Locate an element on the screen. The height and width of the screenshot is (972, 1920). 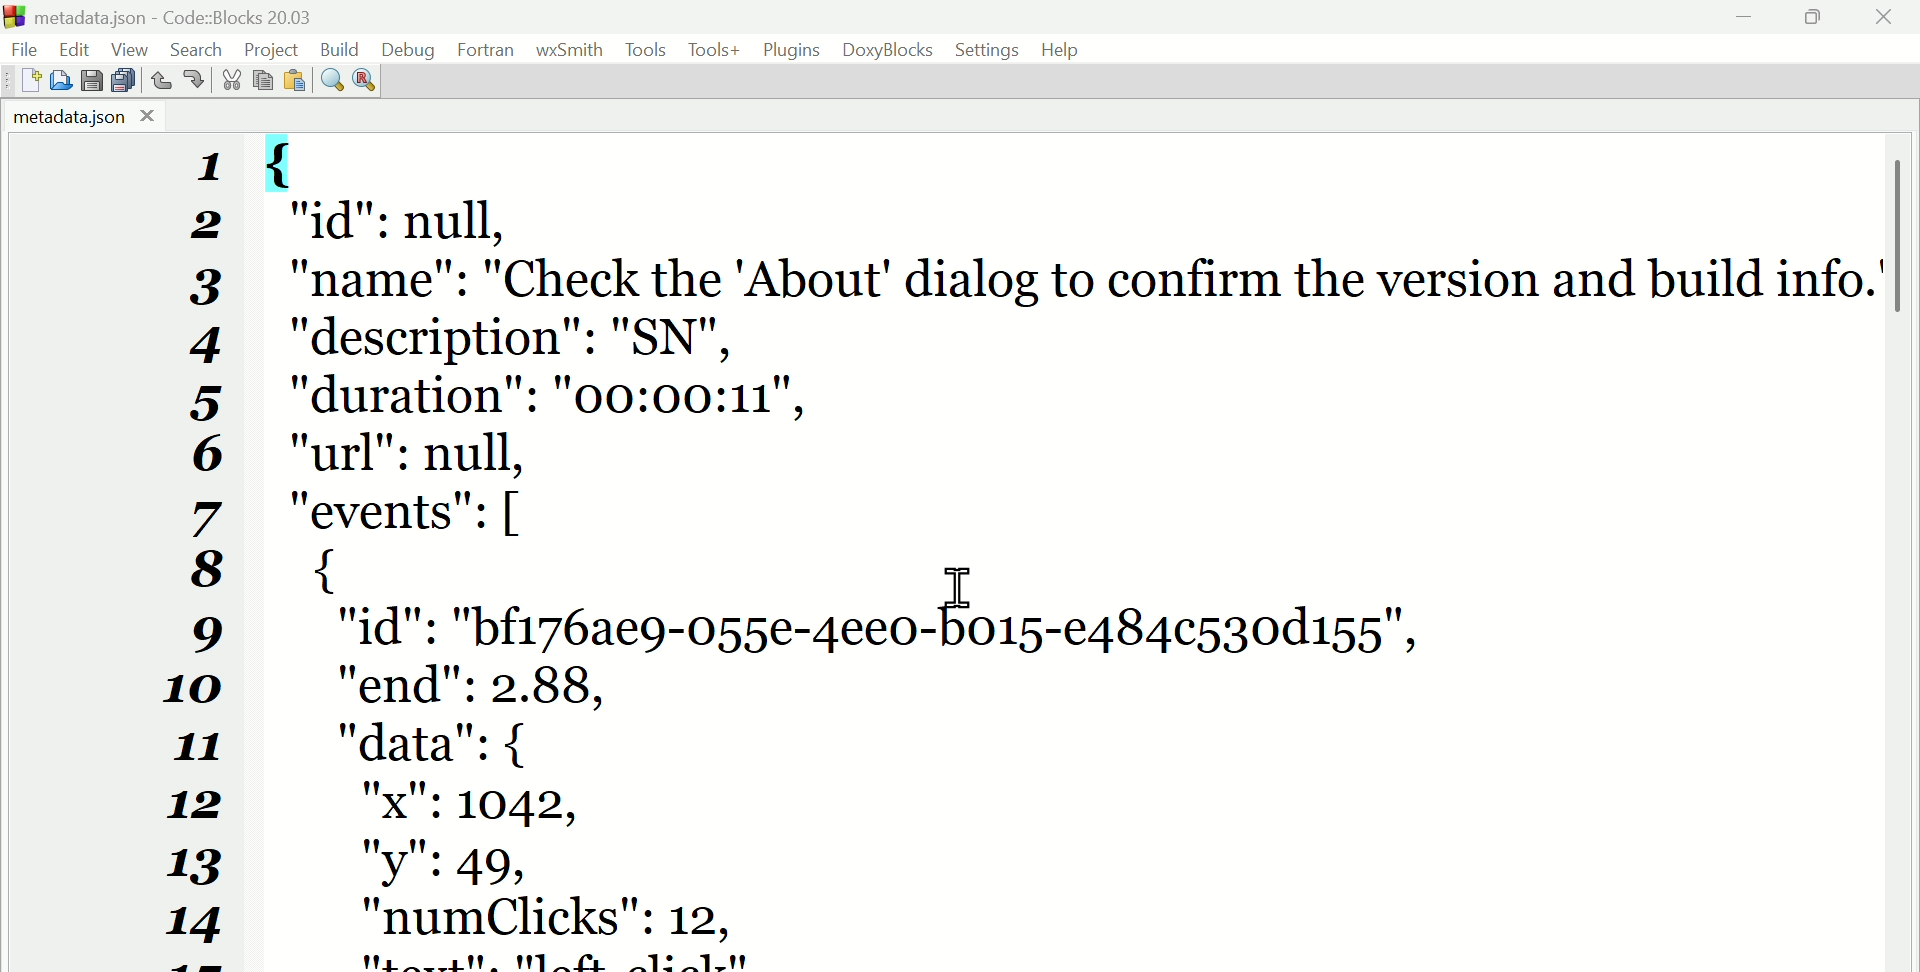
Help is located at coordinates (1066, 49).